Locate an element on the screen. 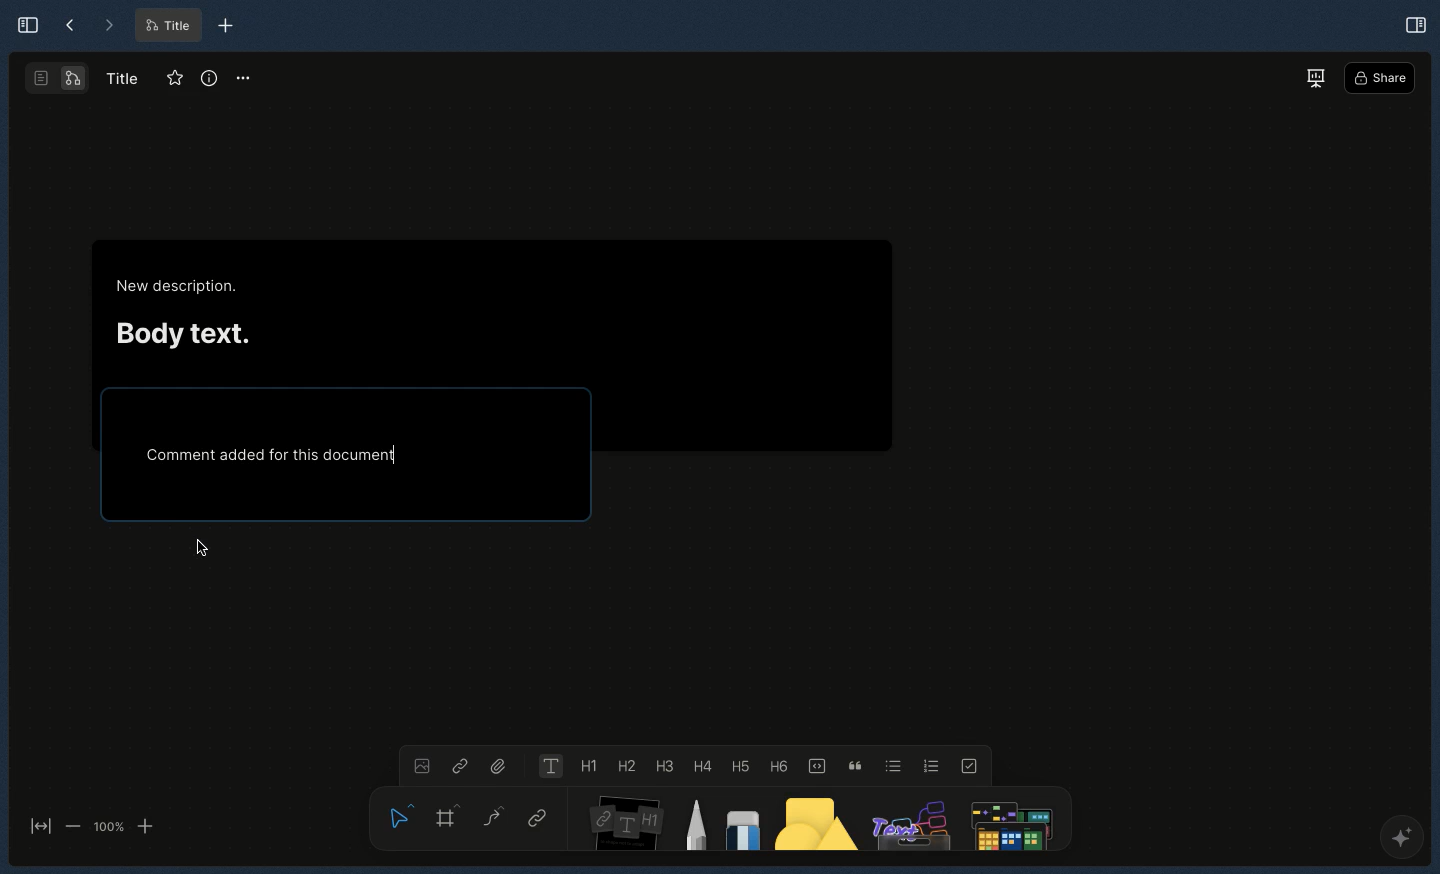  Back is located at coordinates (70, 26).